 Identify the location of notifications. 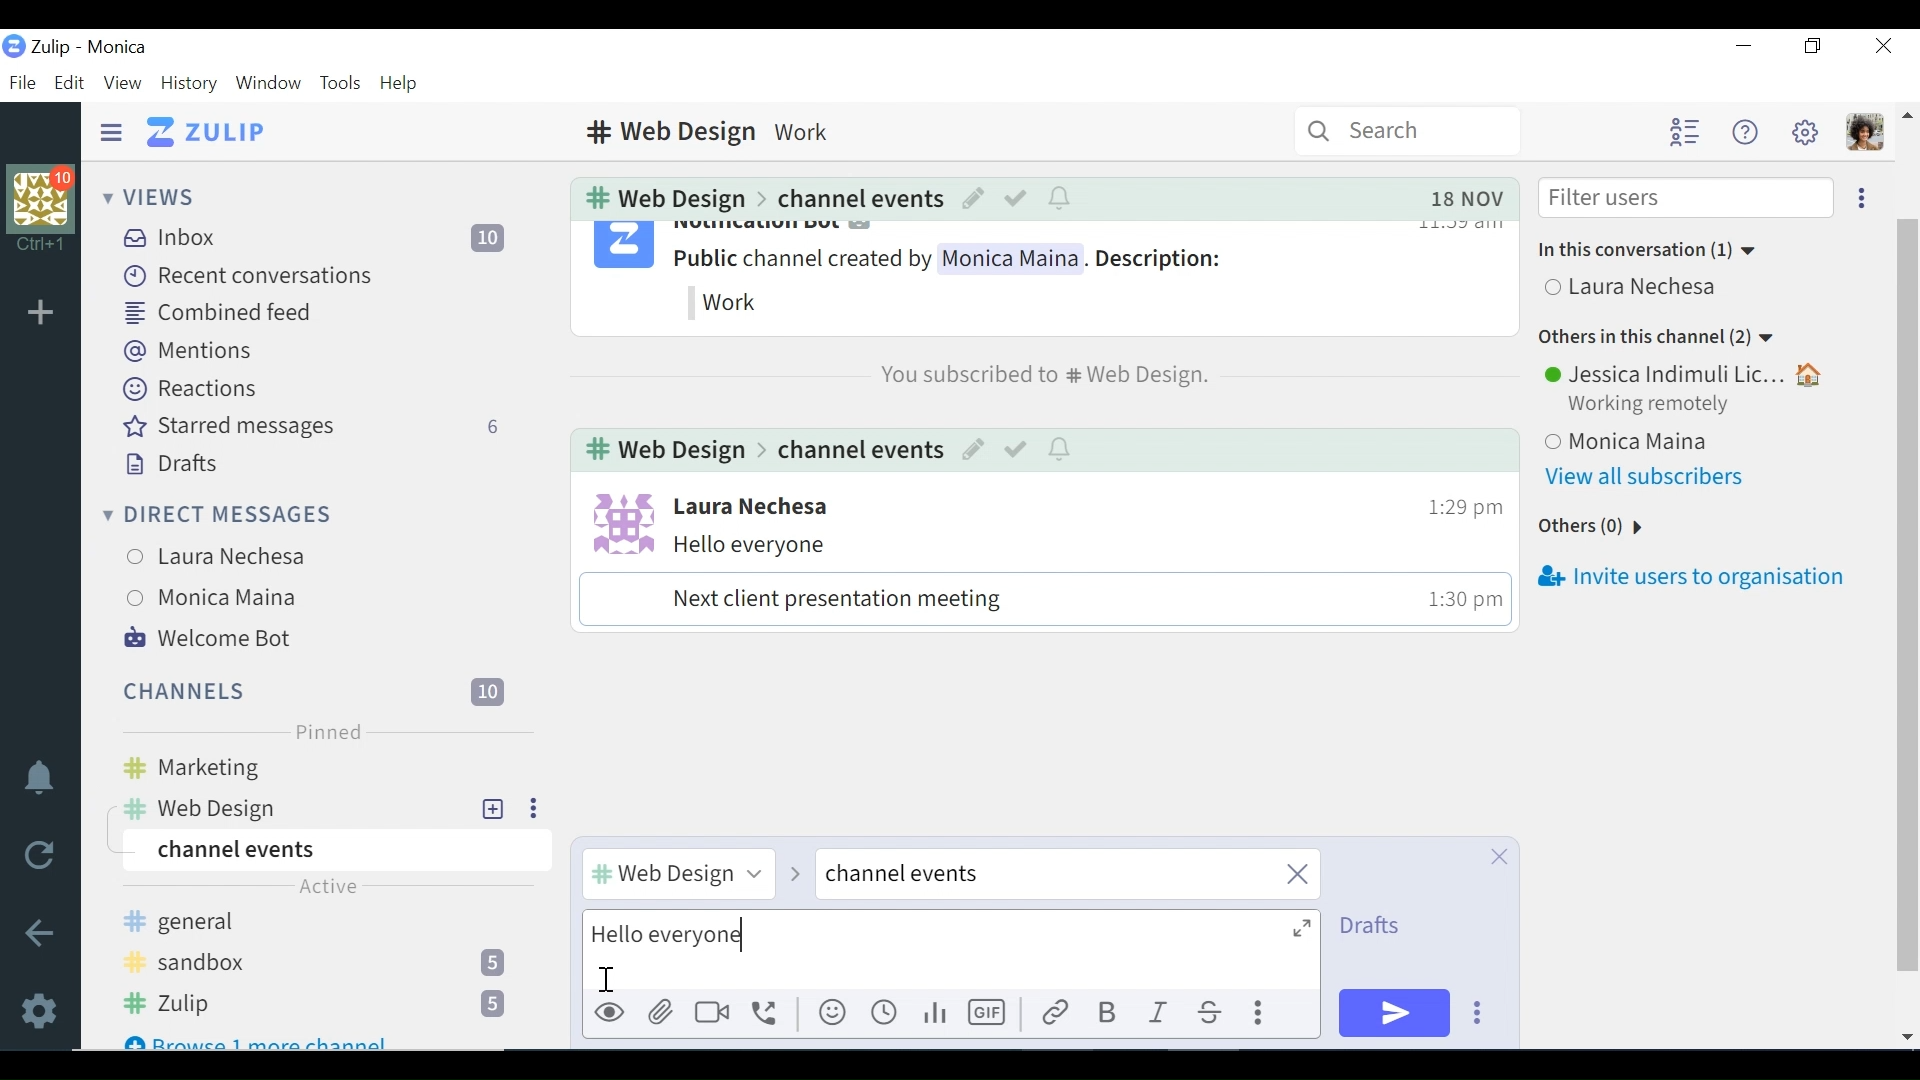
(1061, 197).